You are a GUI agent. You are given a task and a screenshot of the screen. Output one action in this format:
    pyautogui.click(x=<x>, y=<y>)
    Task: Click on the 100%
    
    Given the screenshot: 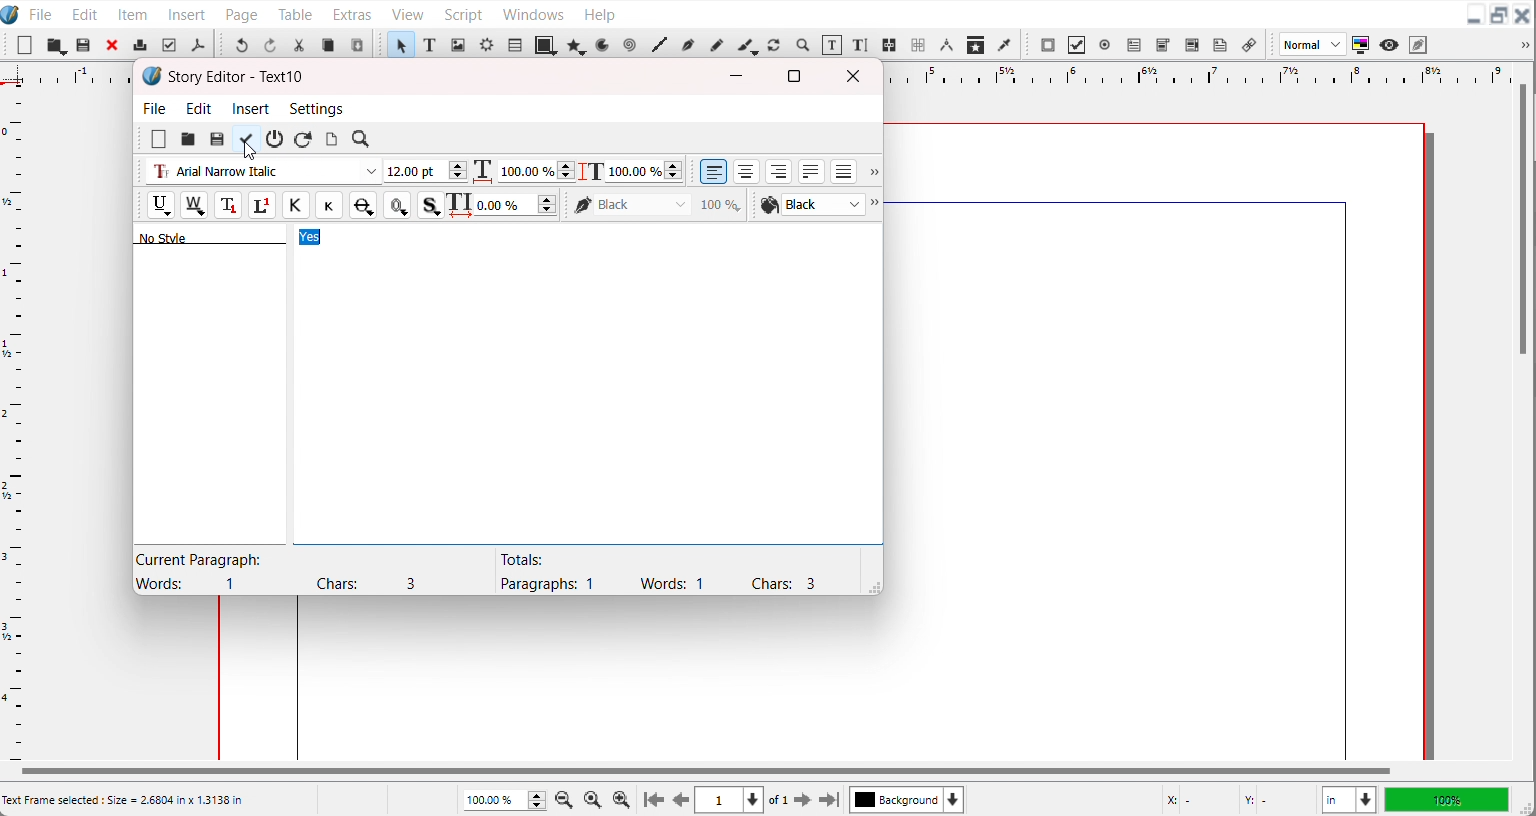 What is the action you would take?
    pyautogui.click(x=1446, y=799)
    